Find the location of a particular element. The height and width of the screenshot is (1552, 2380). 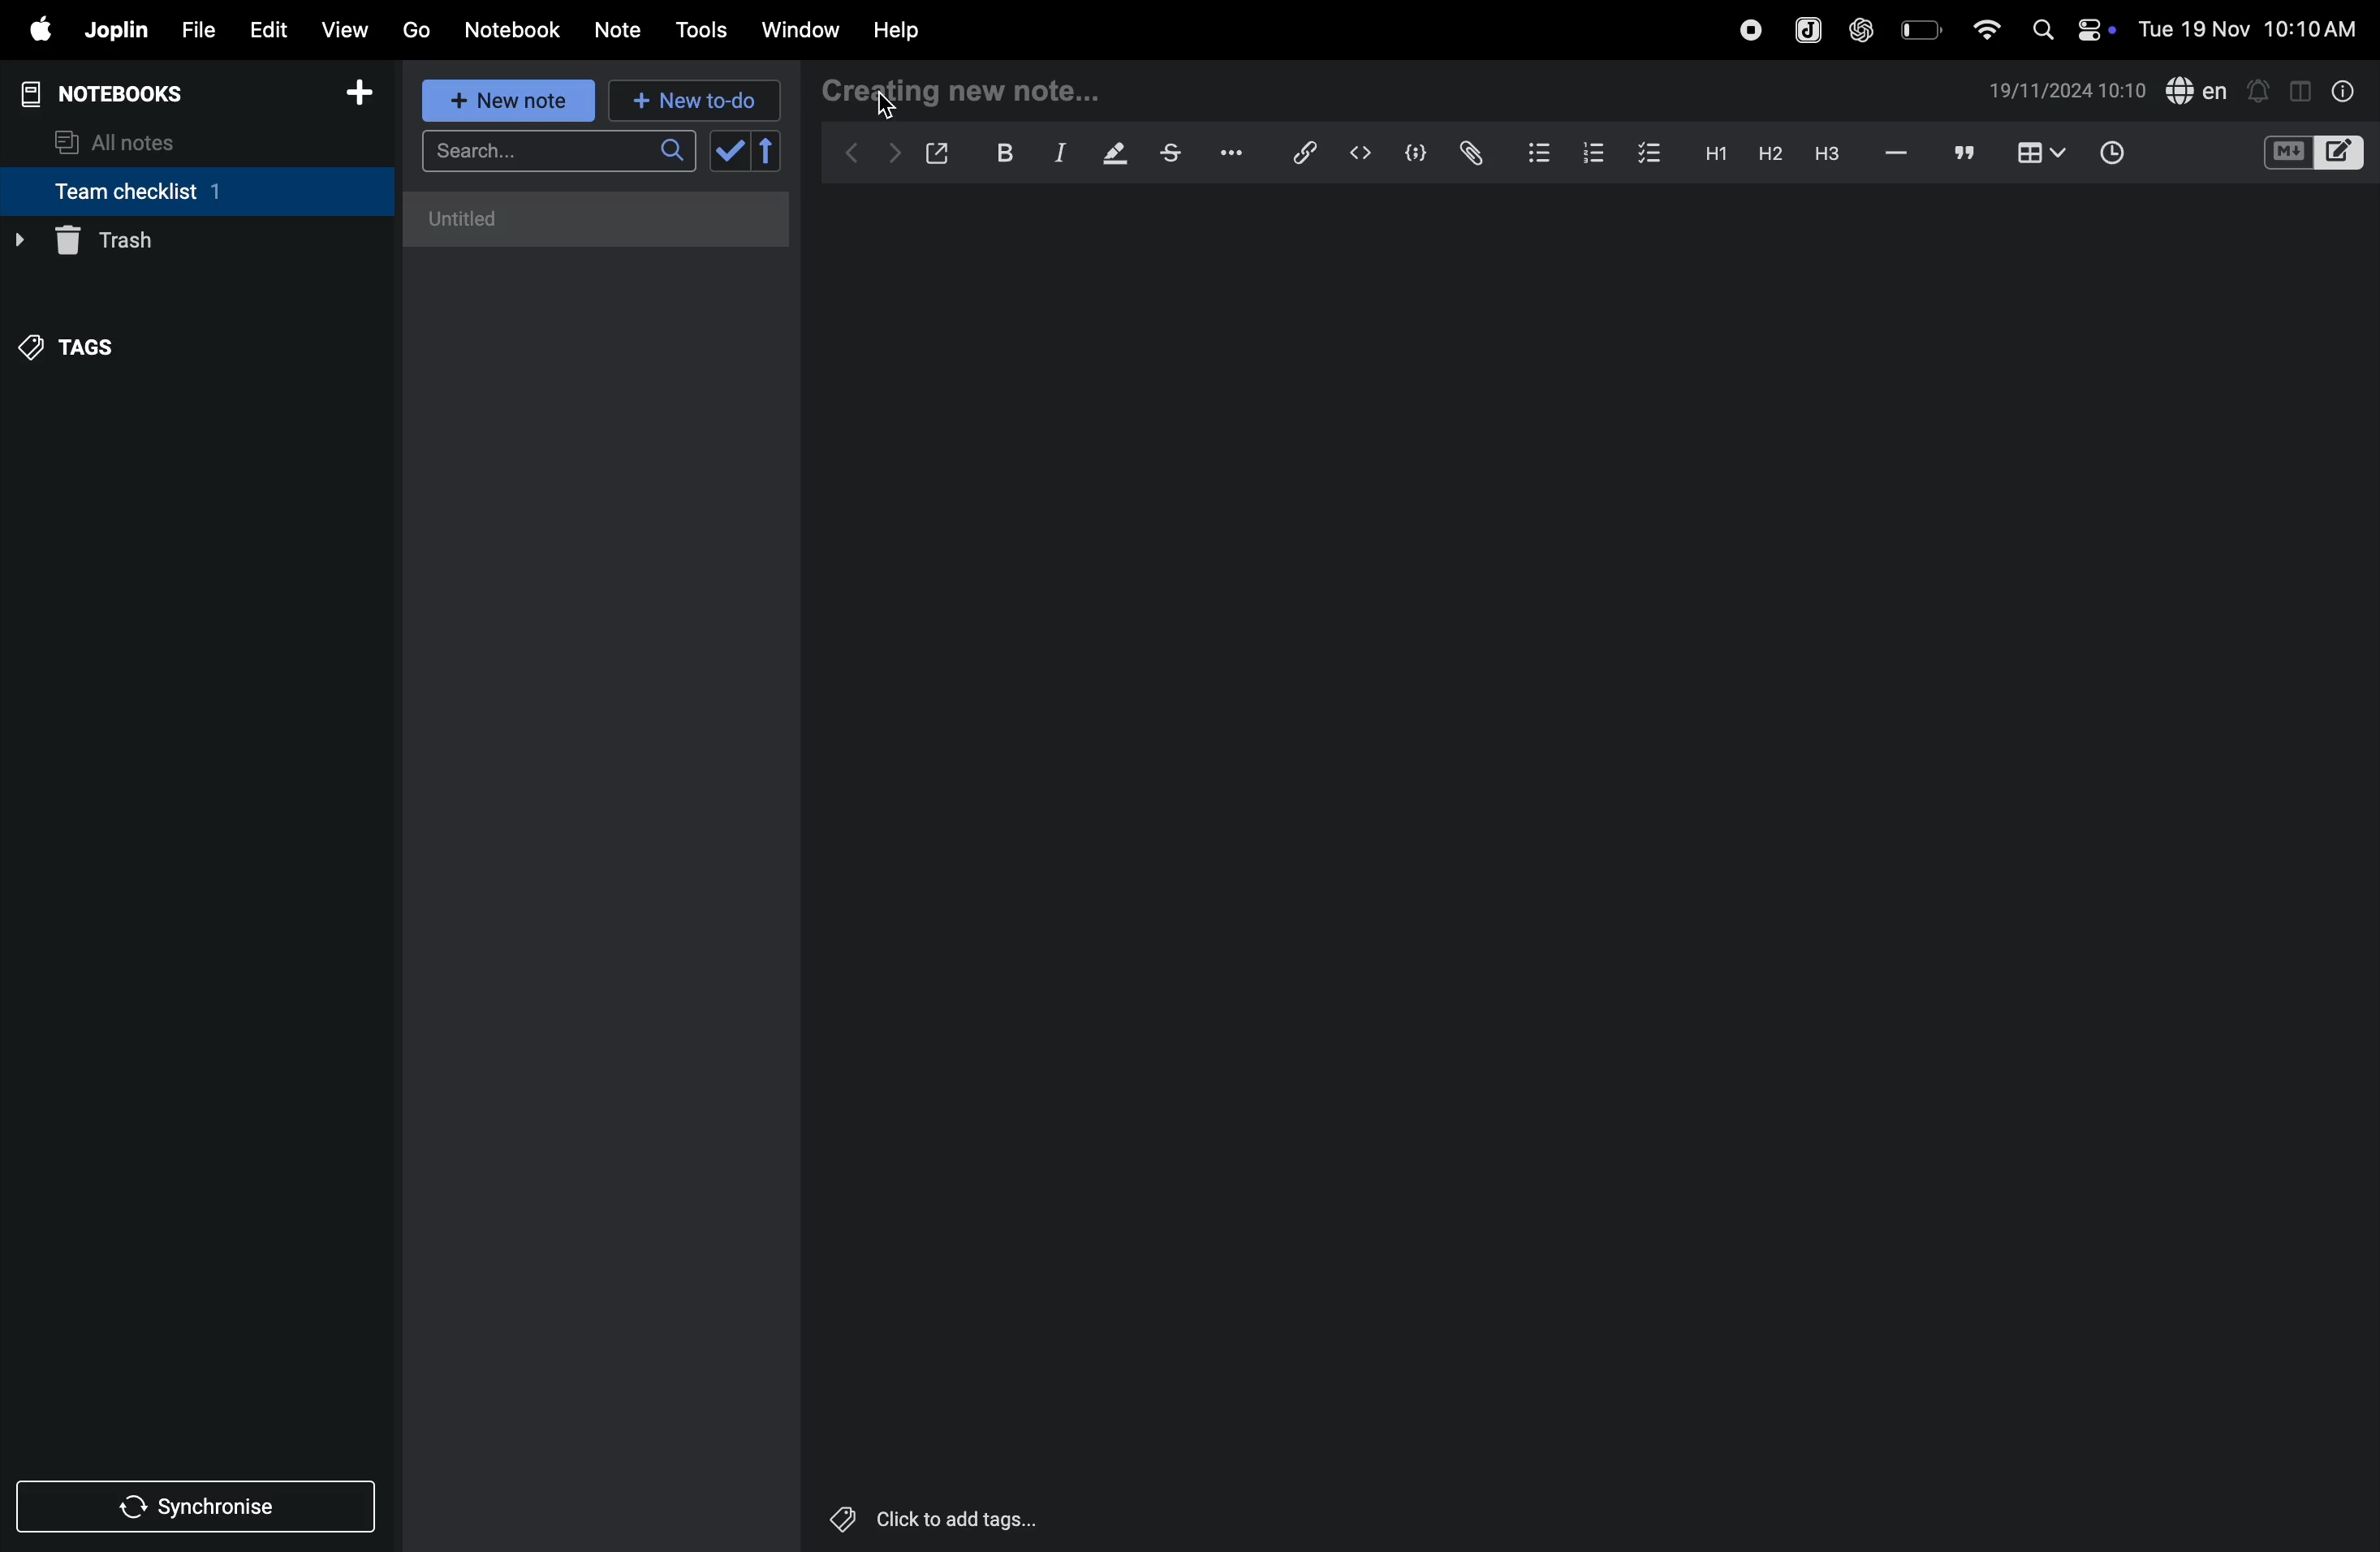

add is located at coordinates (368, 93).